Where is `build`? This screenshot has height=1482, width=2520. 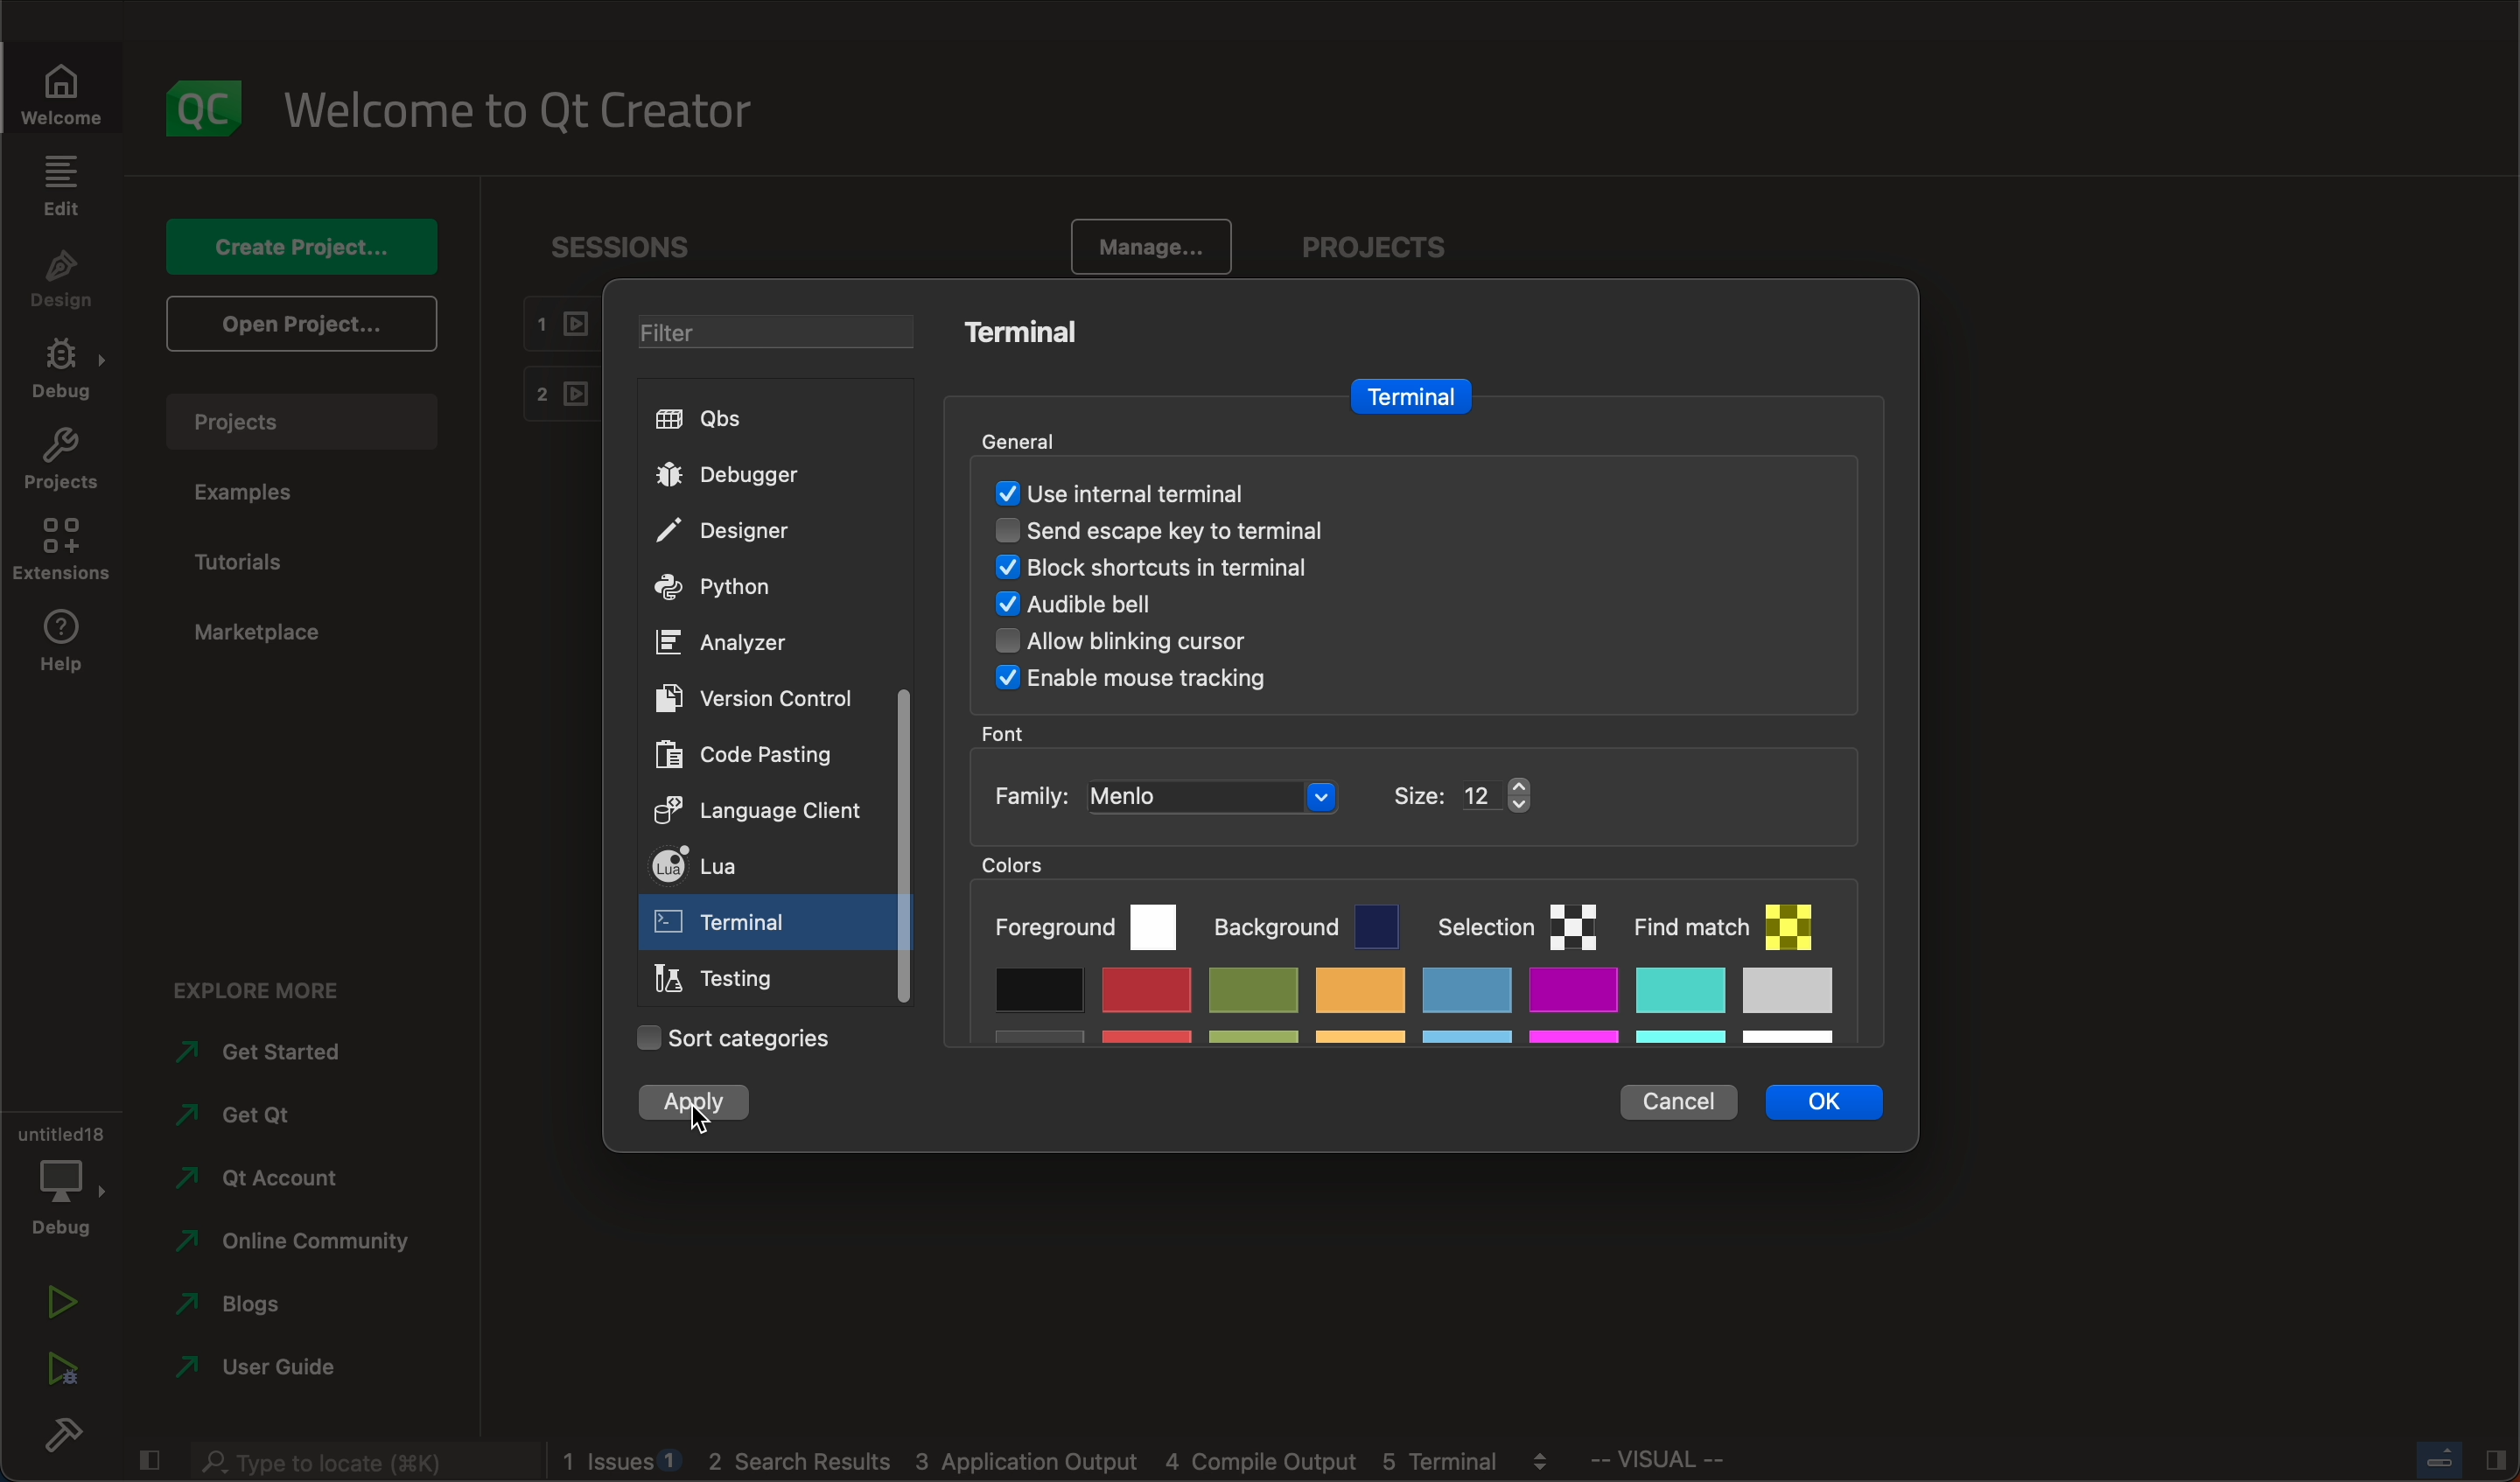 build is located at coordinates (59, 1441).